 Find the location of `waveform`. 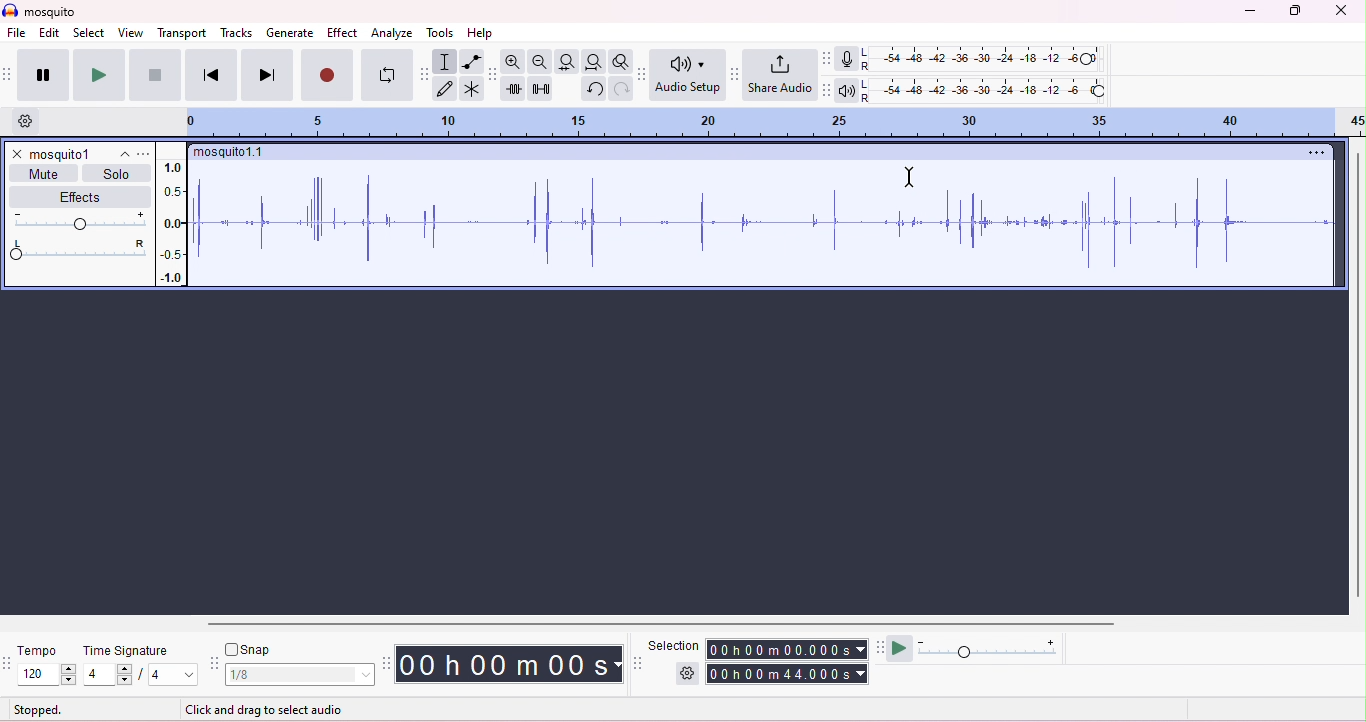

waveform is located at coordinates (744, 222).